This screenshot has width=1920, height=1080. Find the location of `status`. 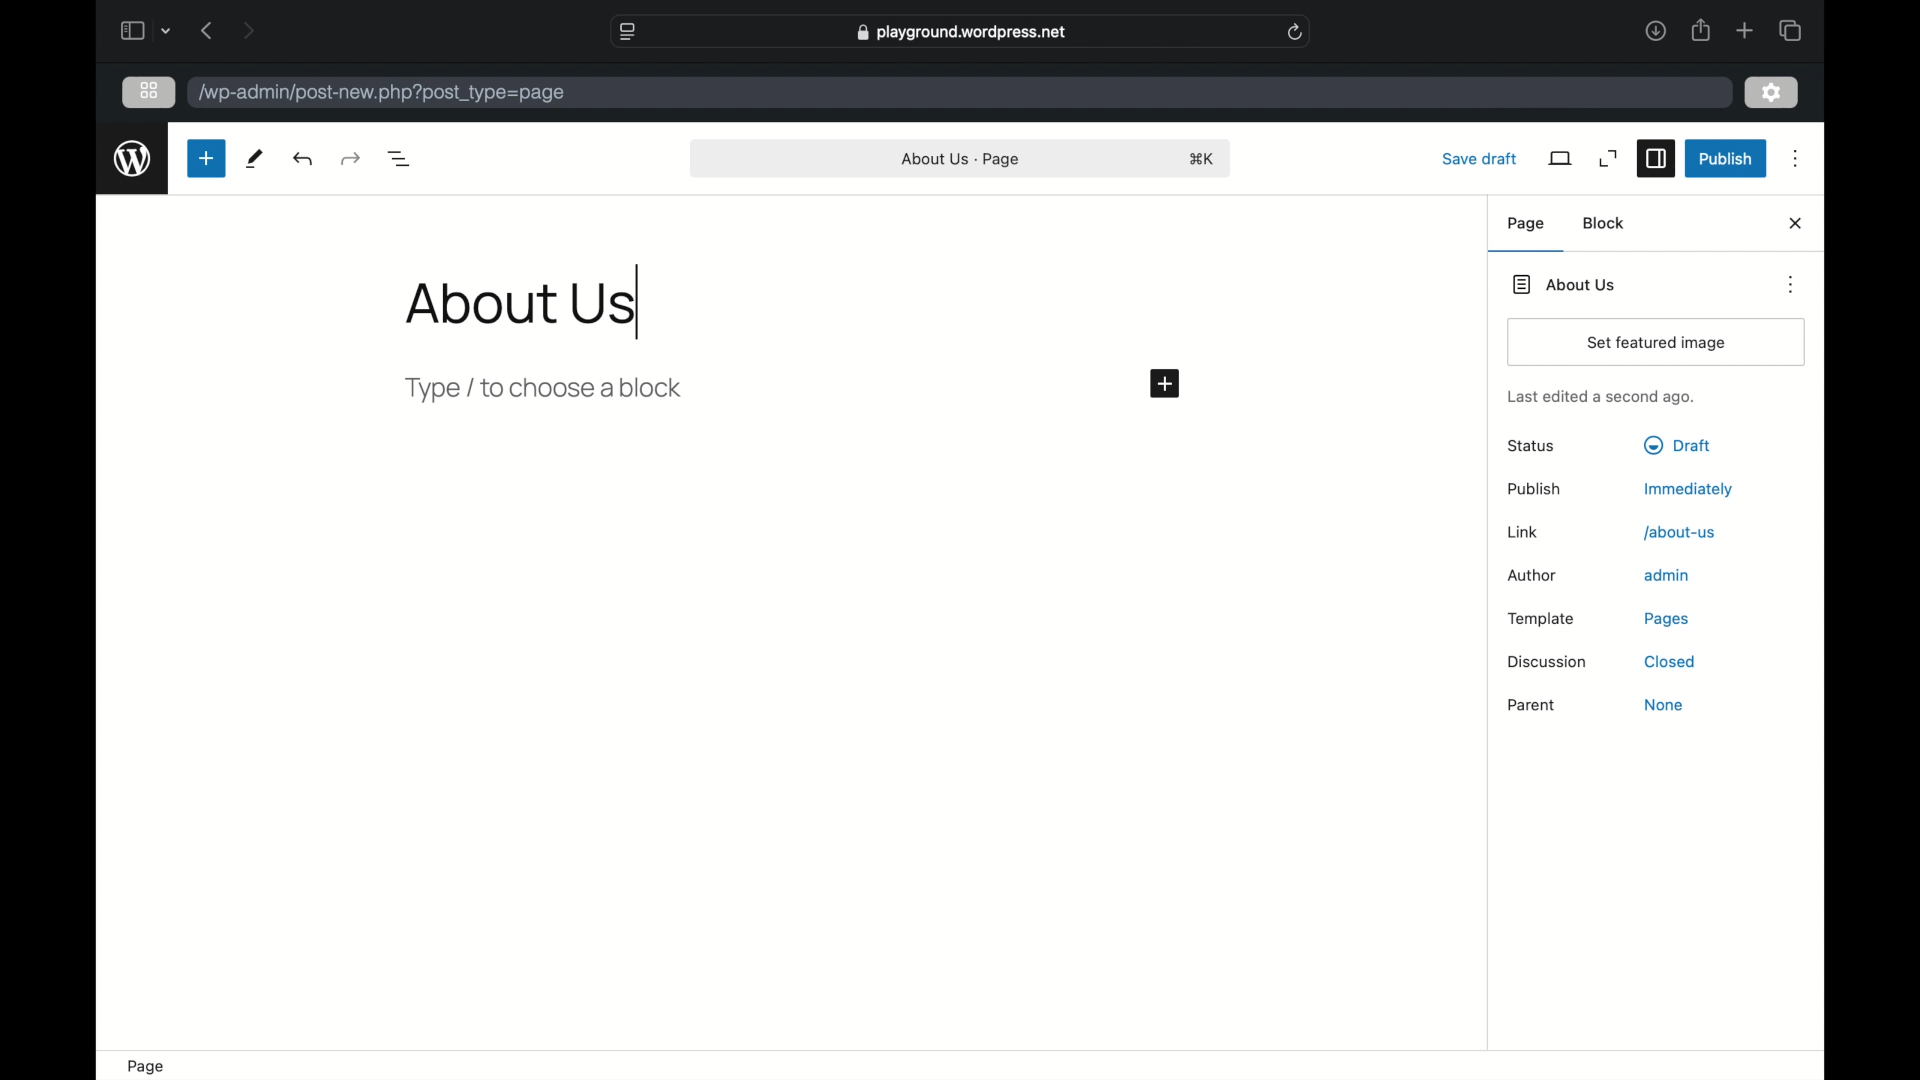

status is located at coordinates (1533, 447).